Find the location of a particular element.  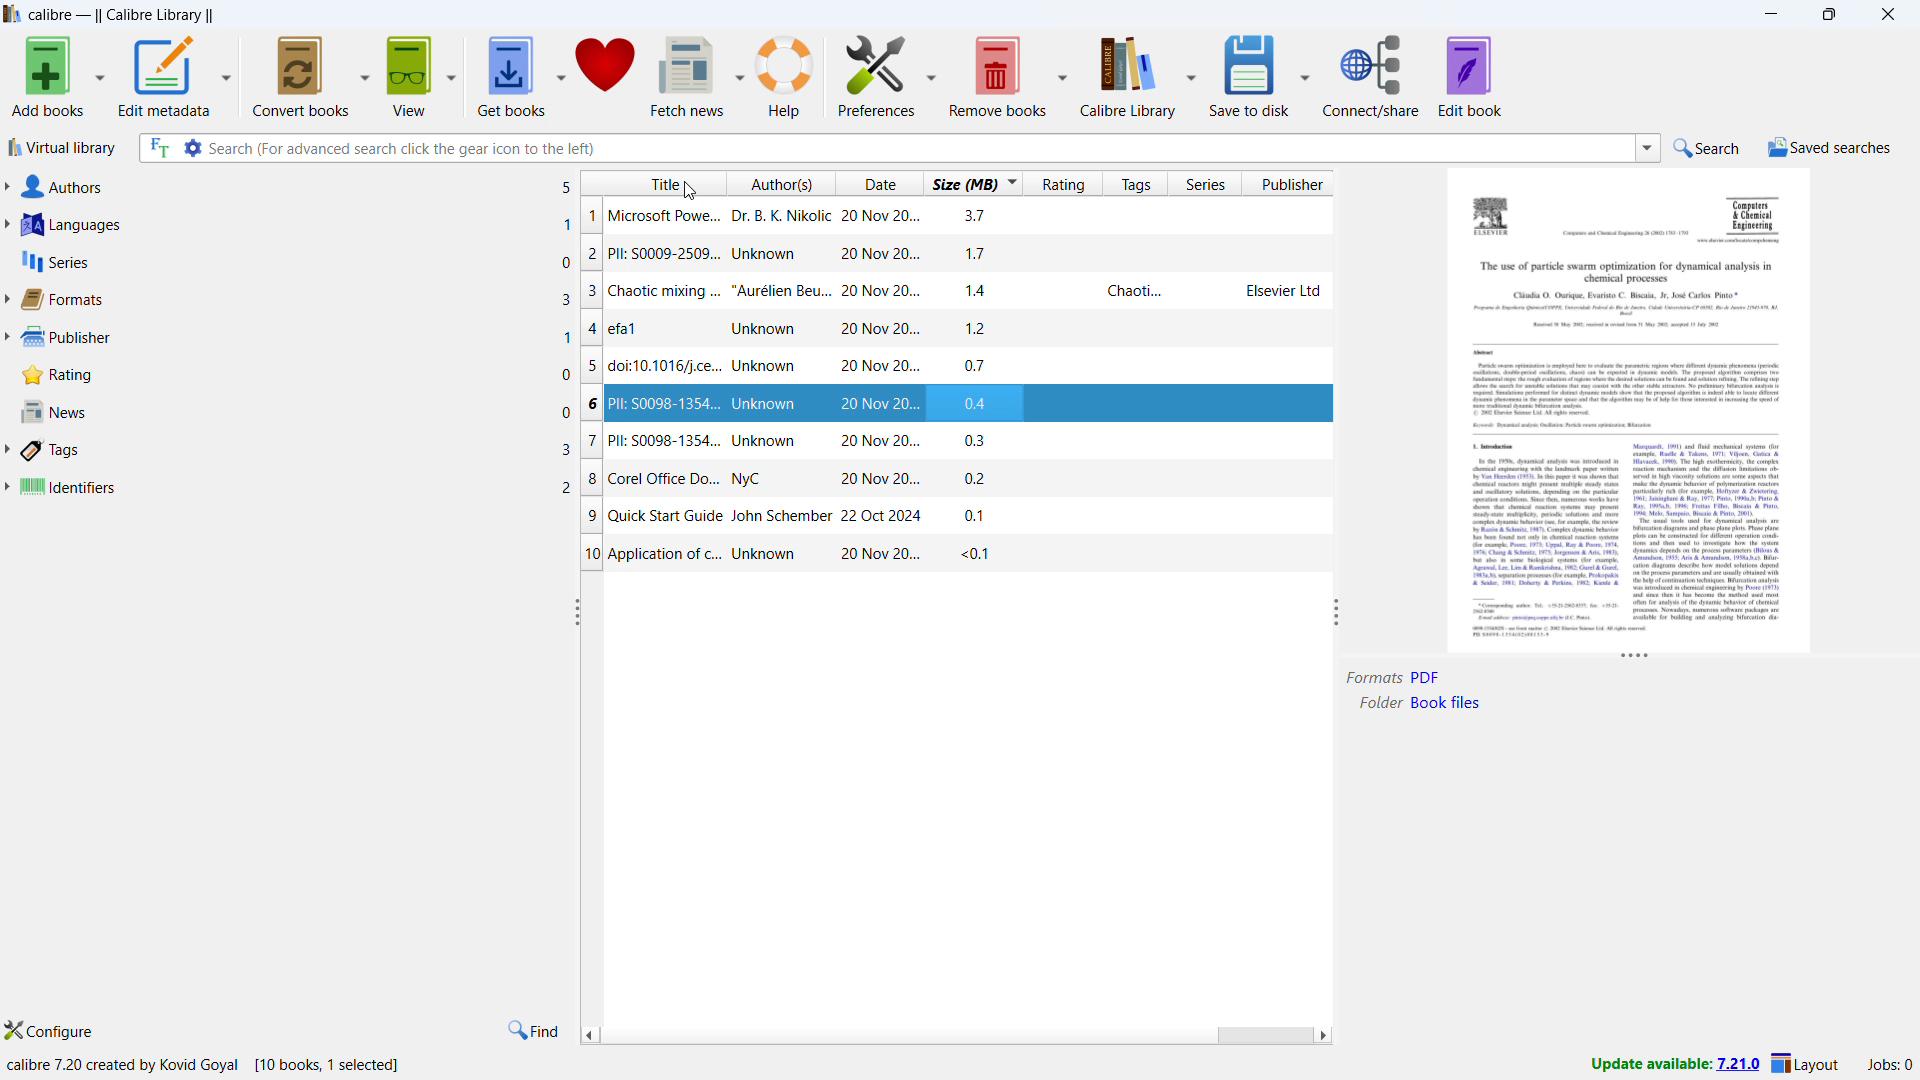

04 is located at coordinates (978, 401).